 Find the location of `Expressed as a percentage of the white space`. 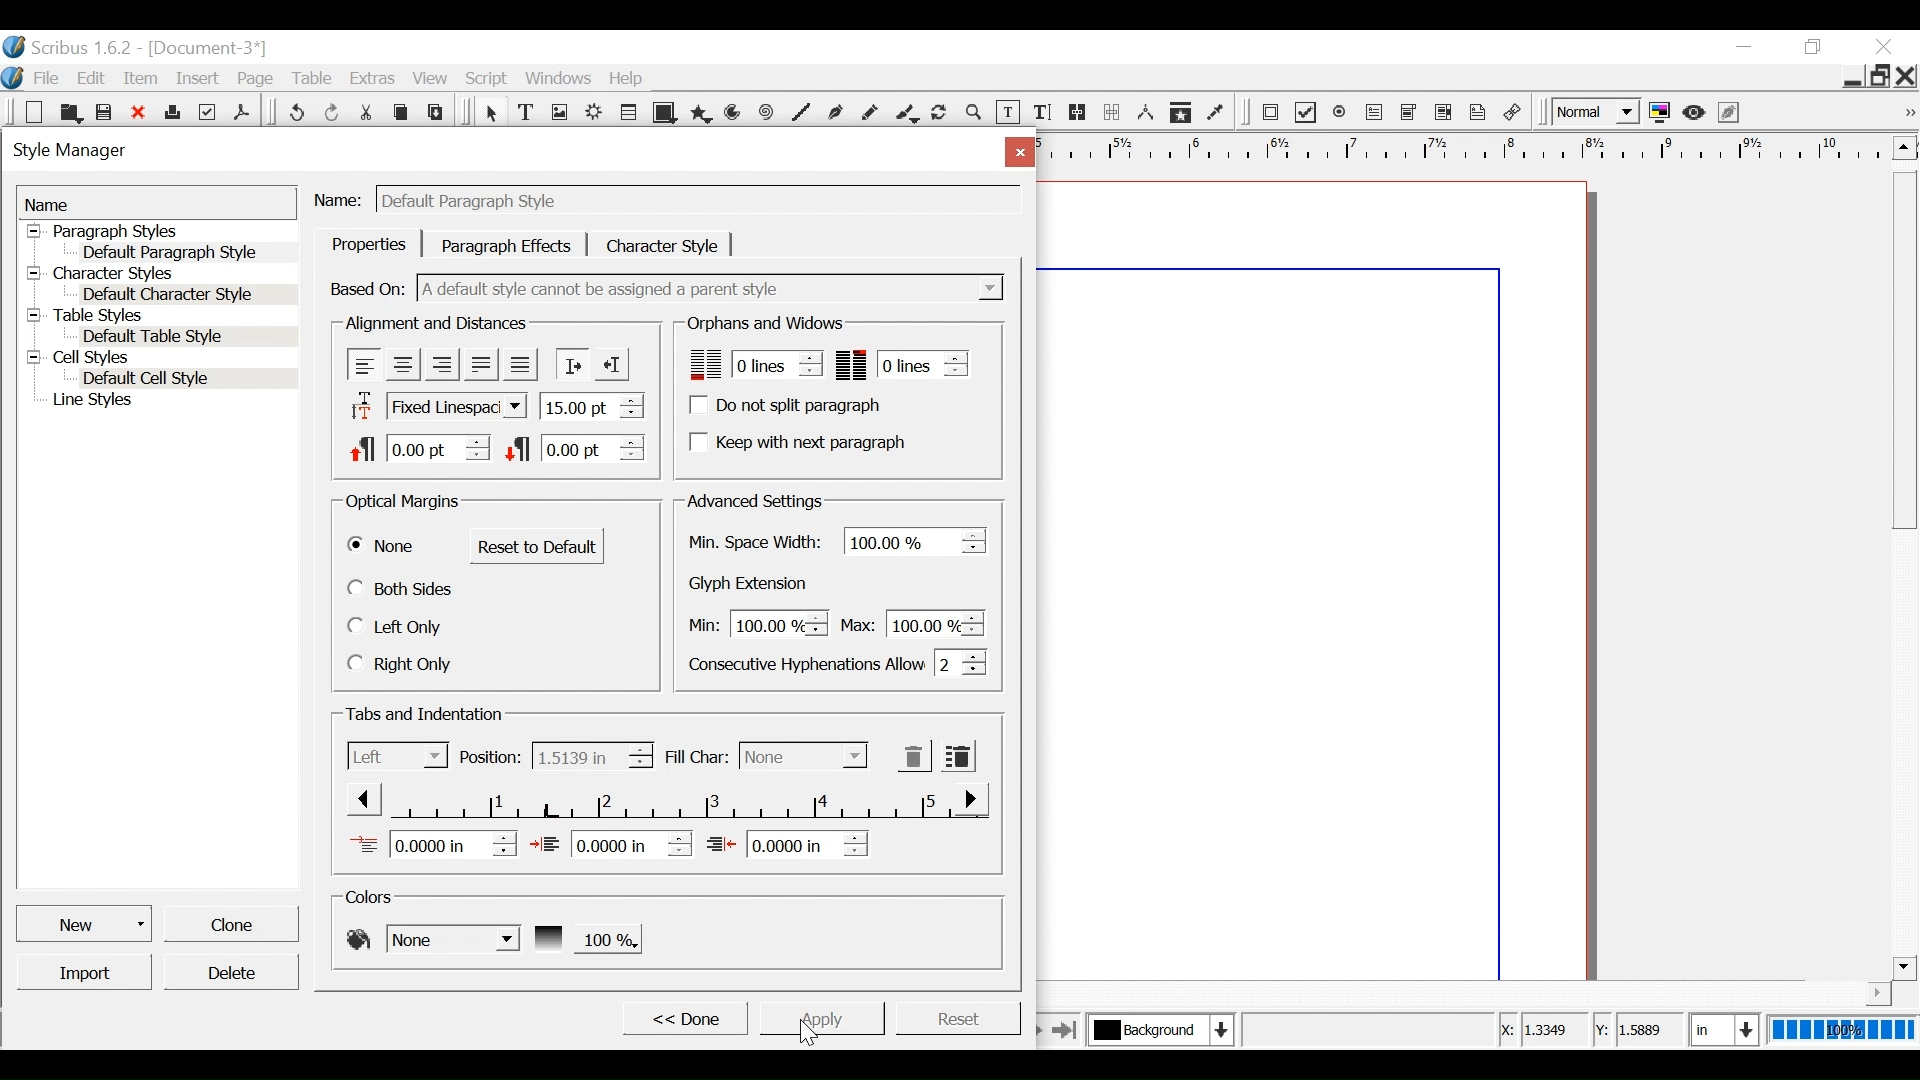

Expressed as a percentage of the white space is located at coordinates (917, 540).